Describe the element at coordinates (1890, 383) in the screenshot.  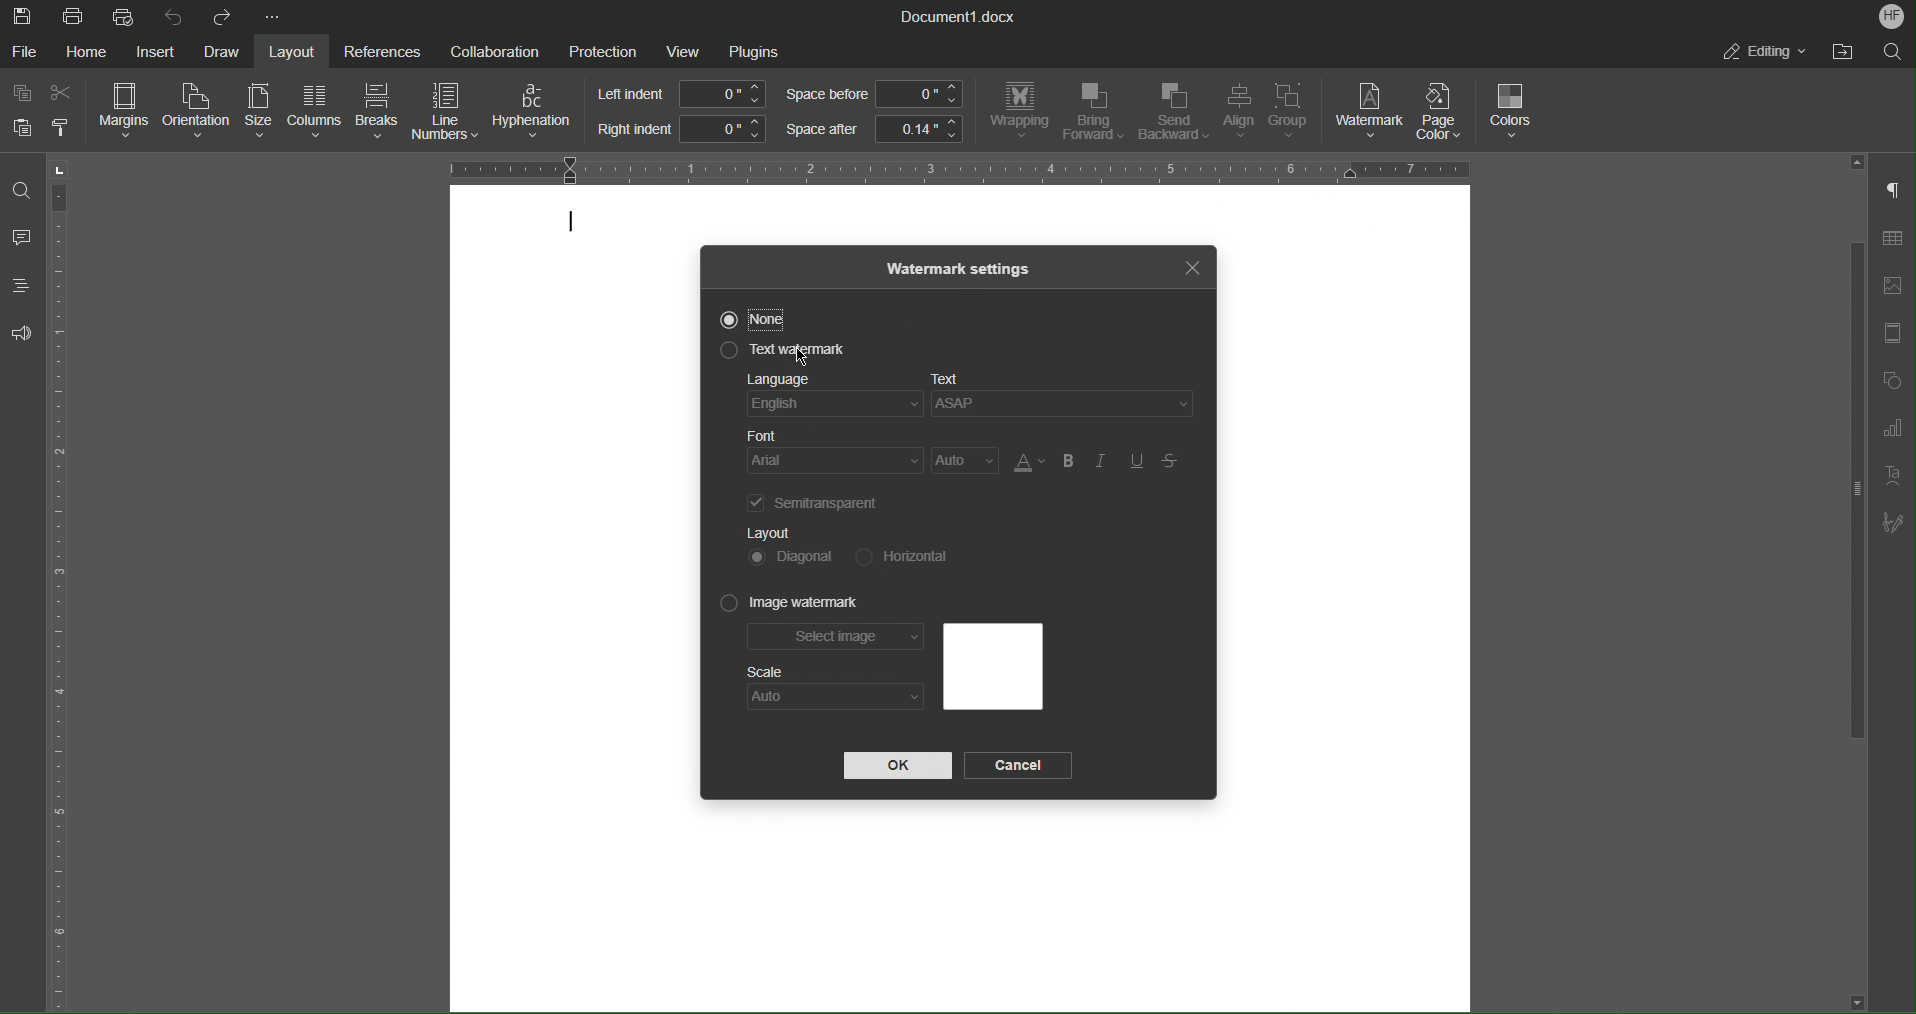
I see `Shape Menu` at that location.